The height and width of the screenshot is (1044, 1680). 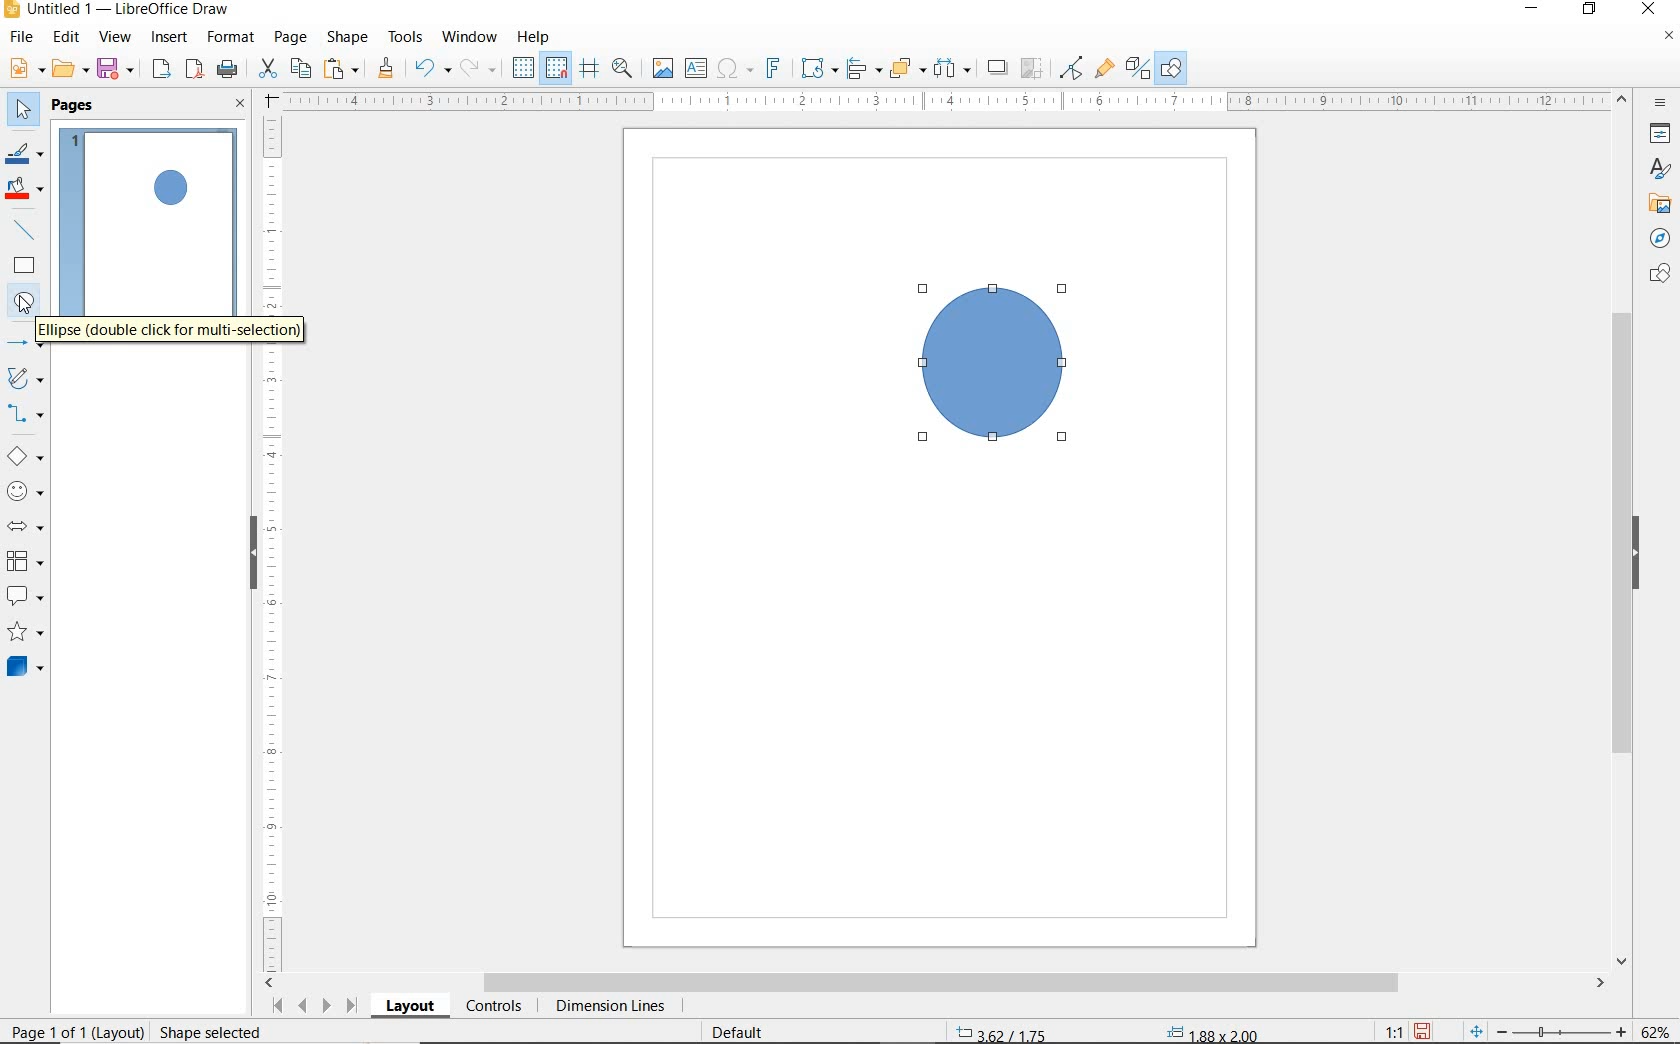 What do you see at coordinates (26, 190) in the screenshot?
I see `FILL COLOR` at bounding box center [26, 190].